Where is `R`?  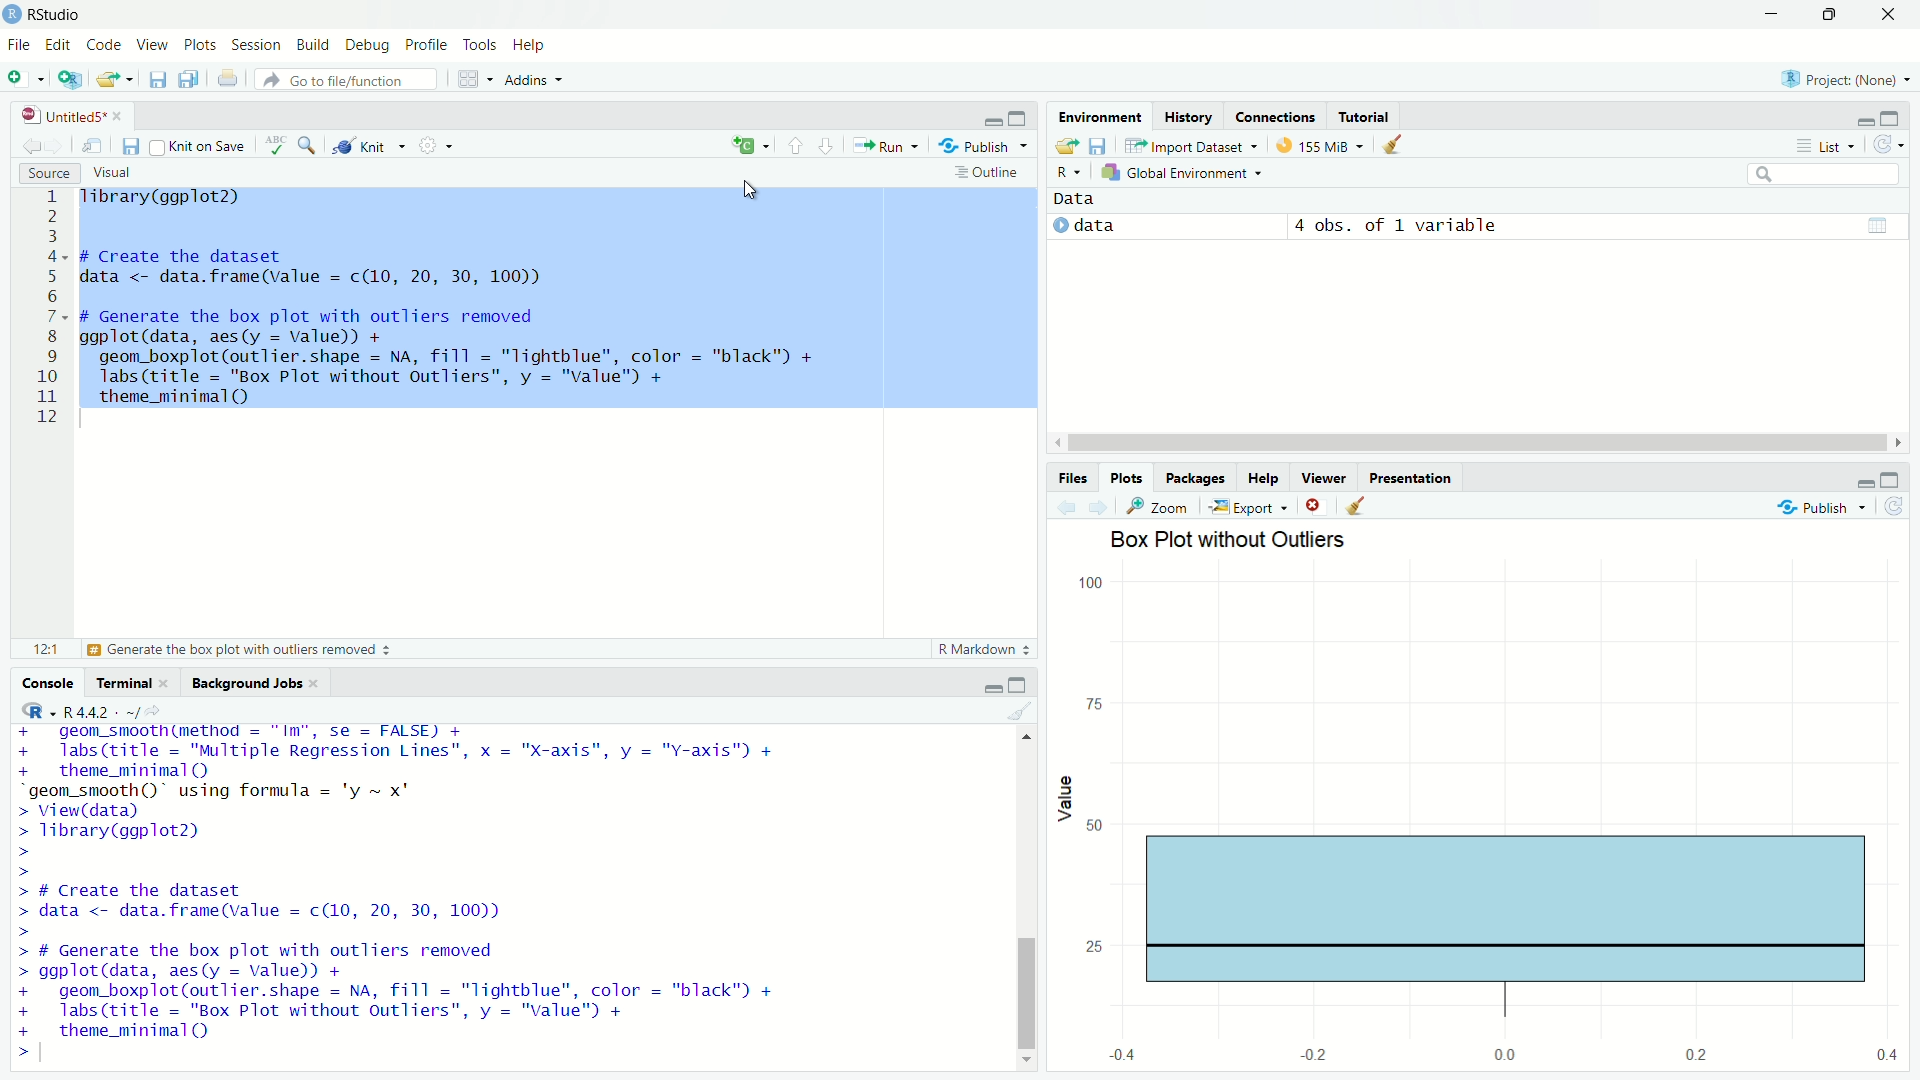
R is located at coordinates (1064, 169).